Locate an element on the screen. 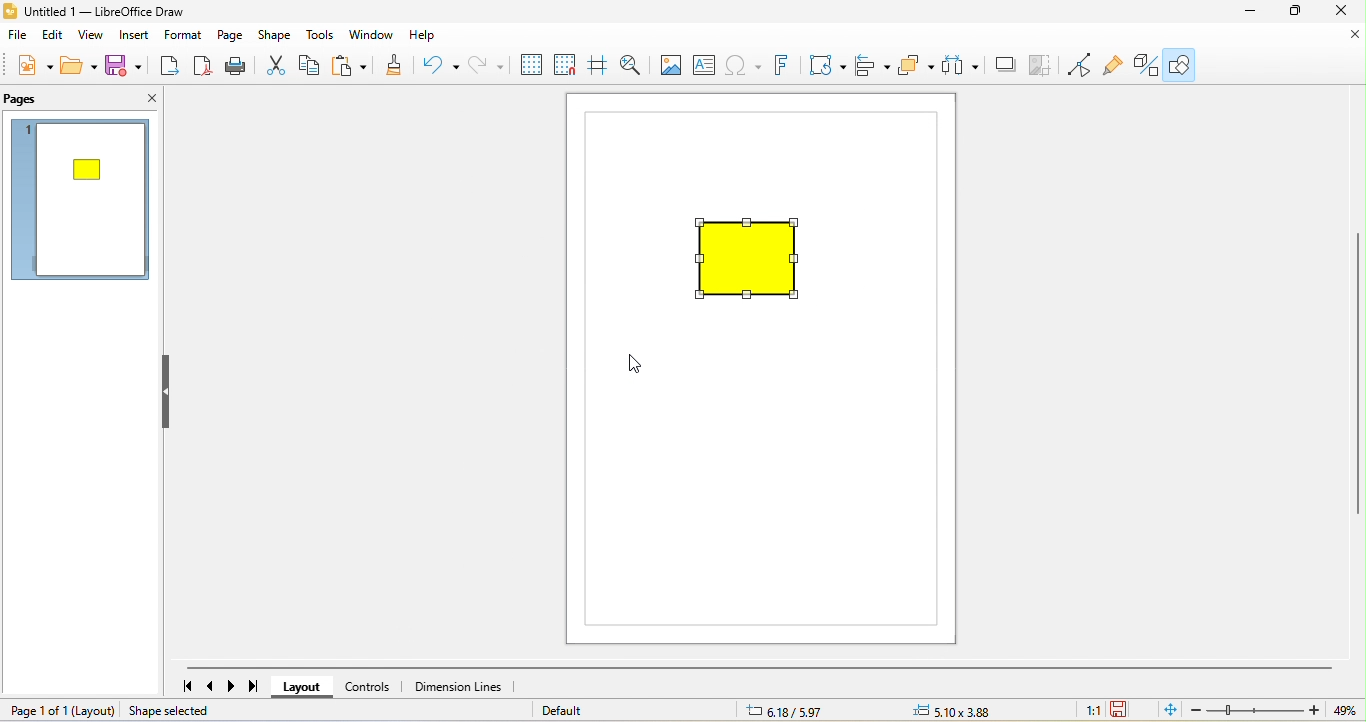 The height and width of the screenshot is (722, 1366). shadow is located at coordinates (1006, 64).